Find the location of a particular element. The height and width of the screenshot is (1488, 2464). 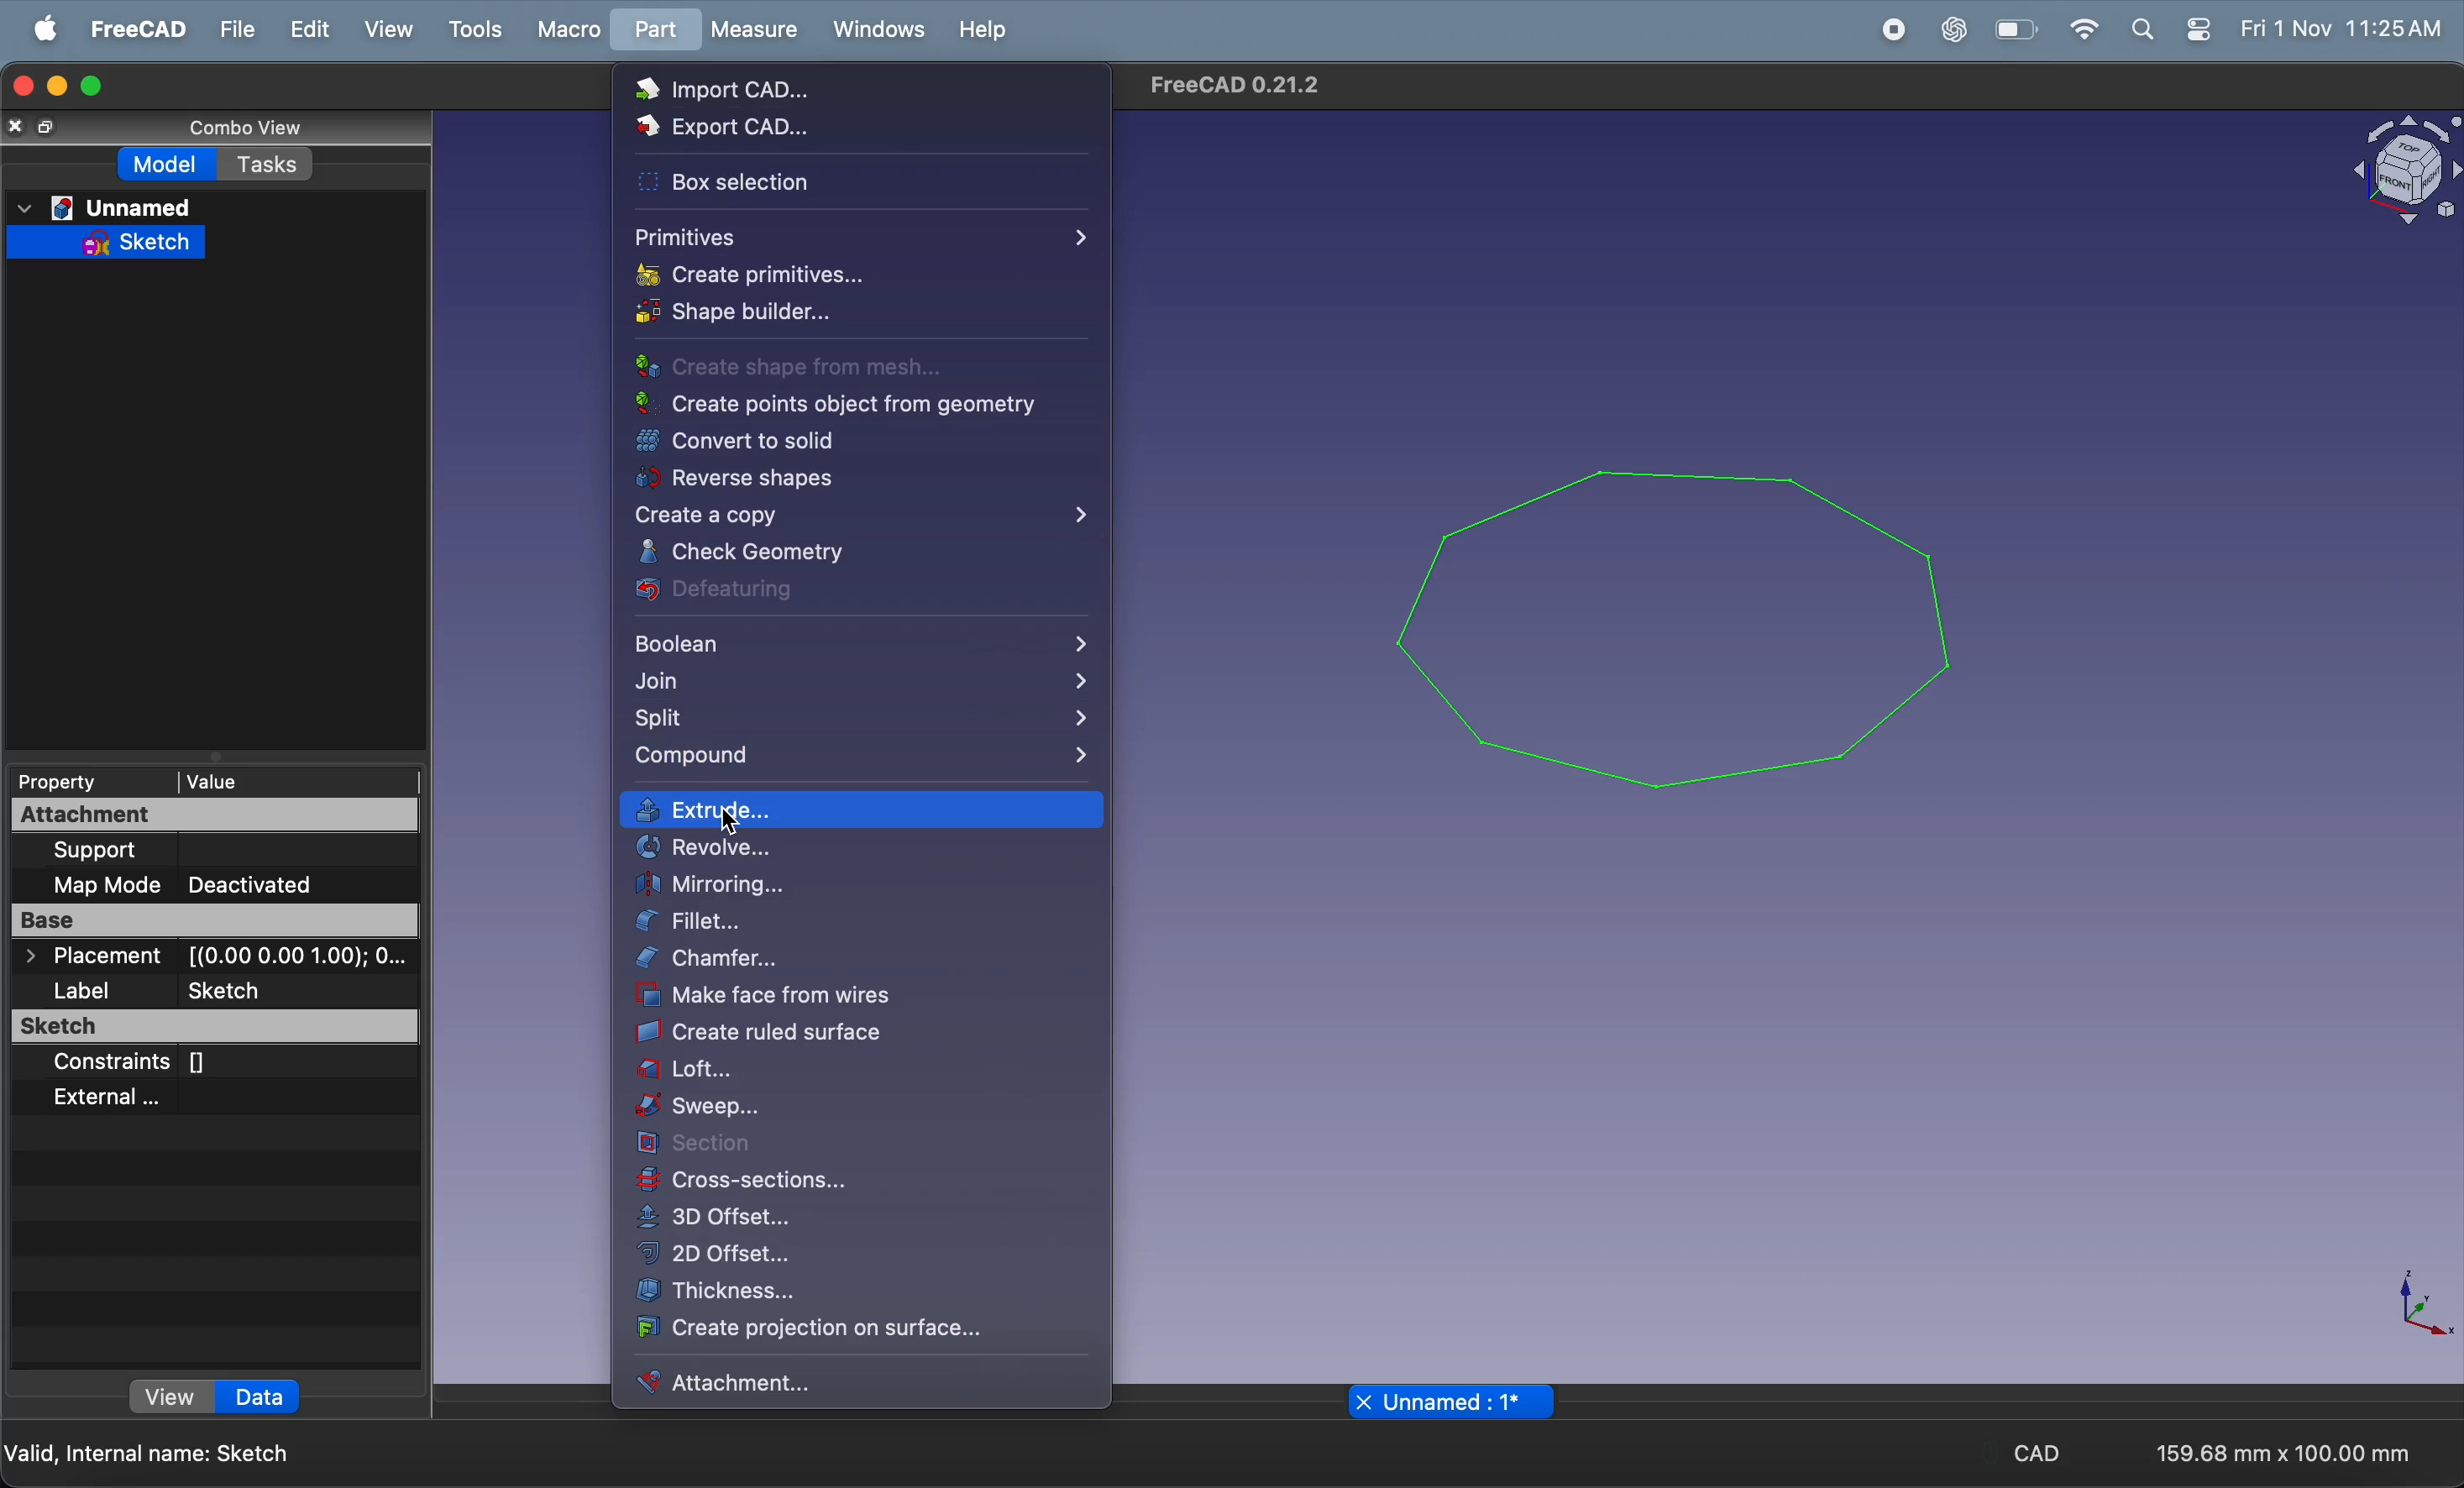

support is located at coordinates (188, 852).